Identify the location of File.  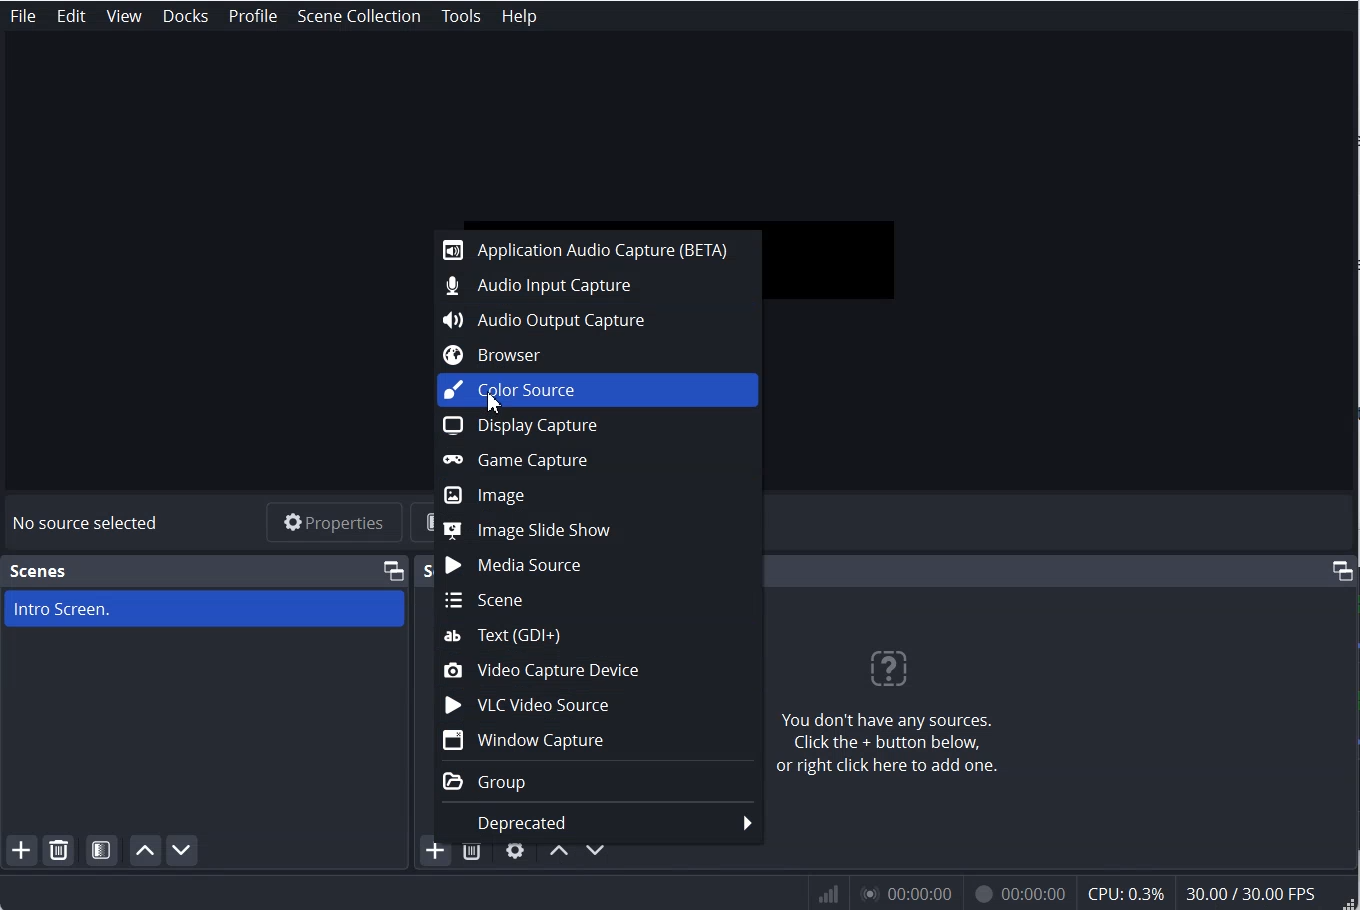
(22, 16).